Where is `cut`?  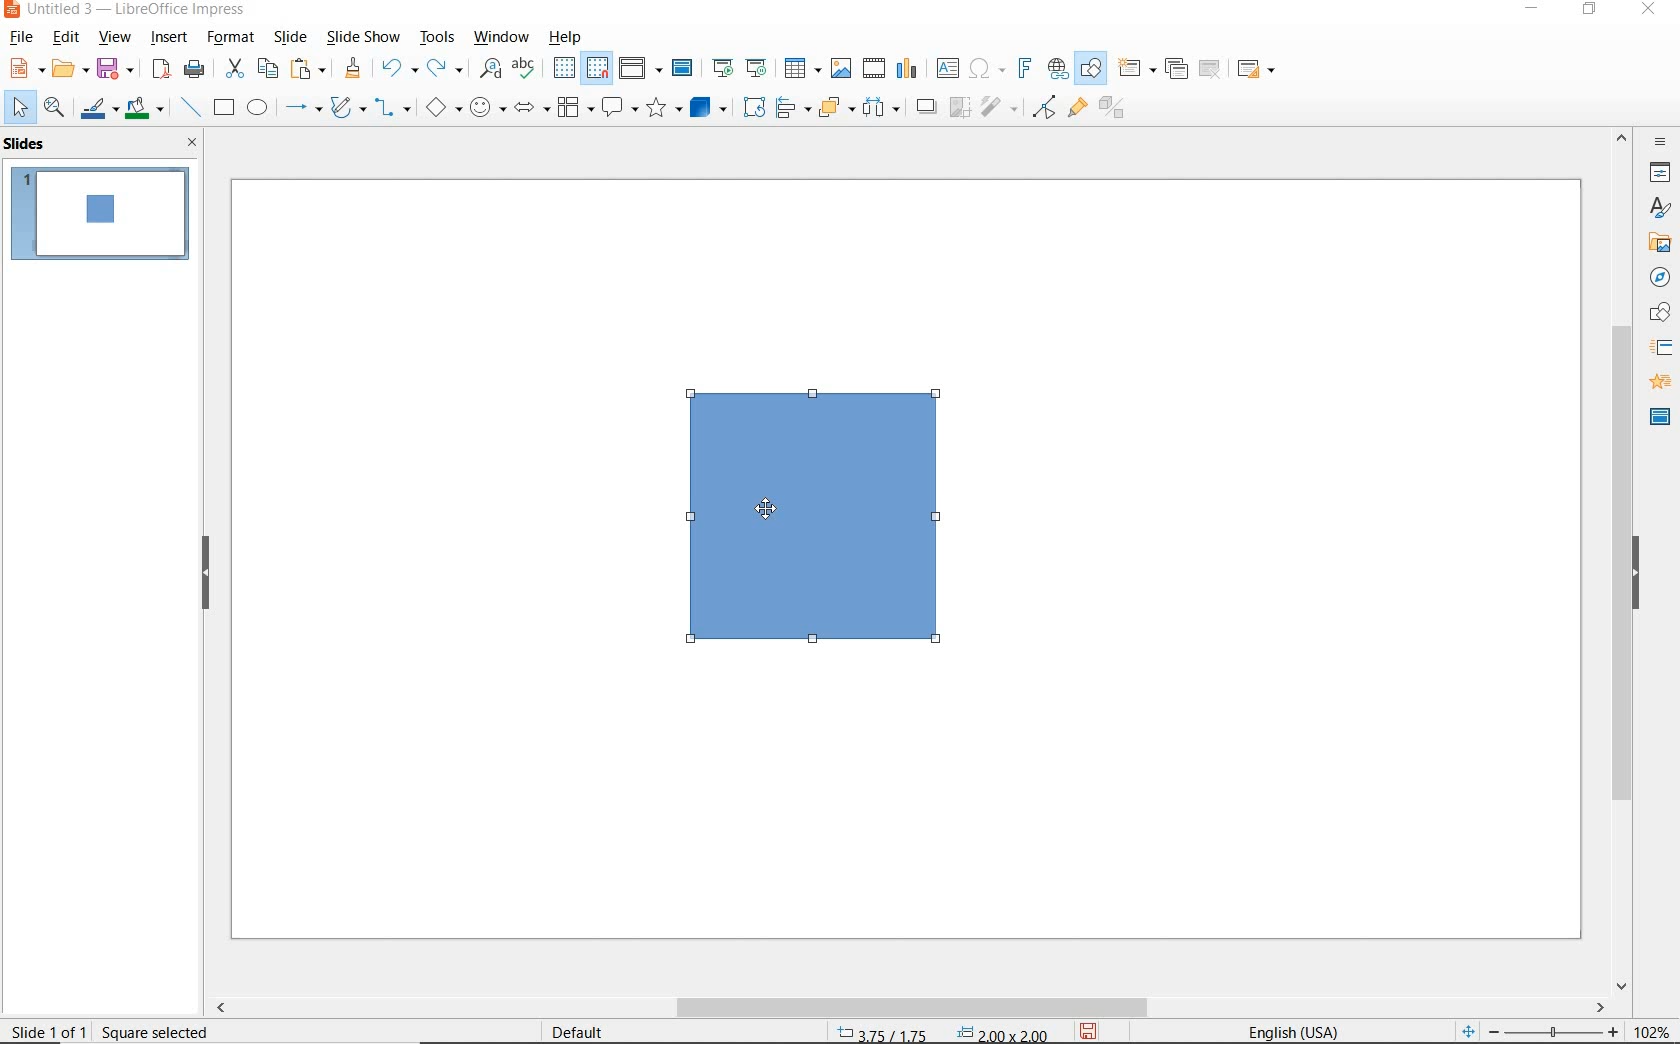 cut is located at coordinates (232, 68).